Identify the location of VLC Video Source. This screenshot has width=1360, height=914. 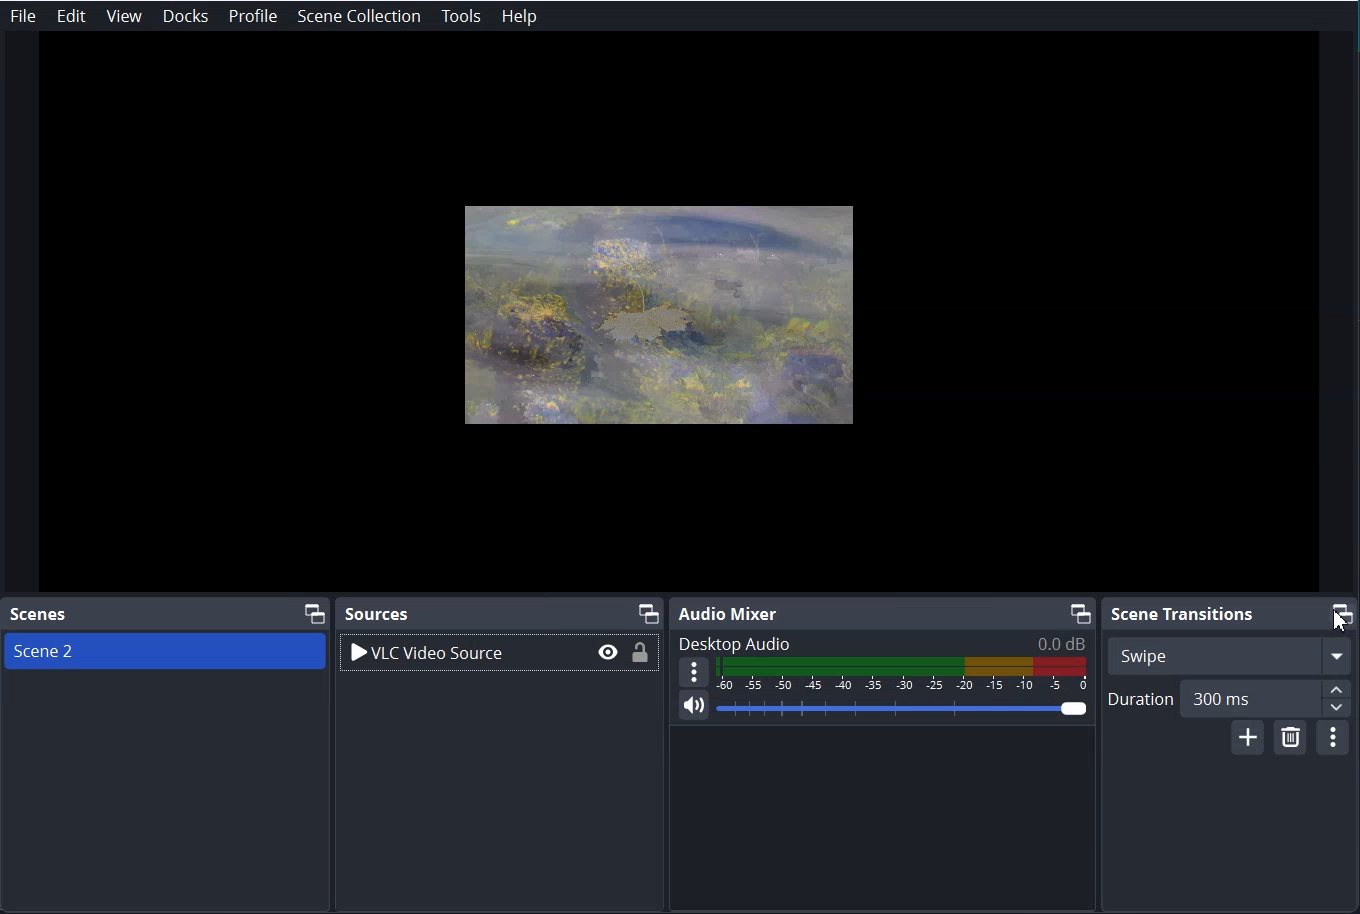
(464, 653).